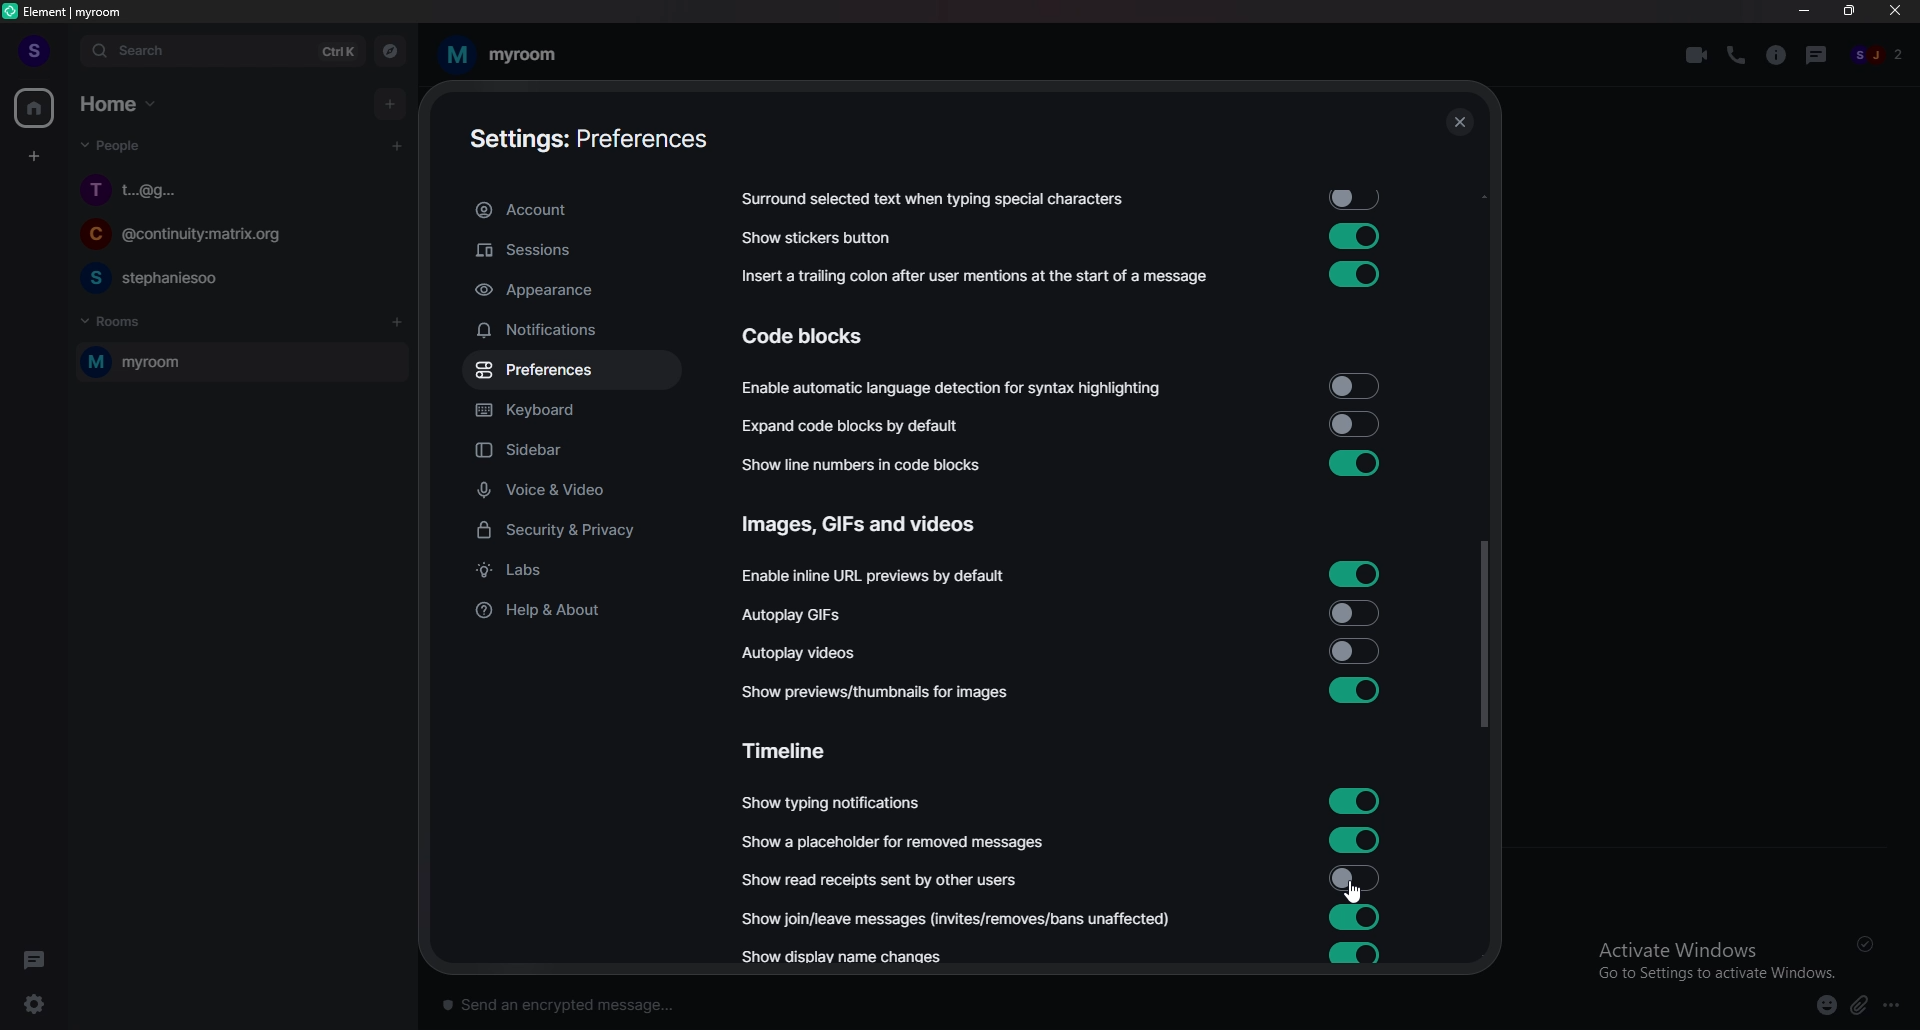 Image resolution: width=1920 pixels, height=1030 pixels. I want to click on video call, so click(1697, 55).